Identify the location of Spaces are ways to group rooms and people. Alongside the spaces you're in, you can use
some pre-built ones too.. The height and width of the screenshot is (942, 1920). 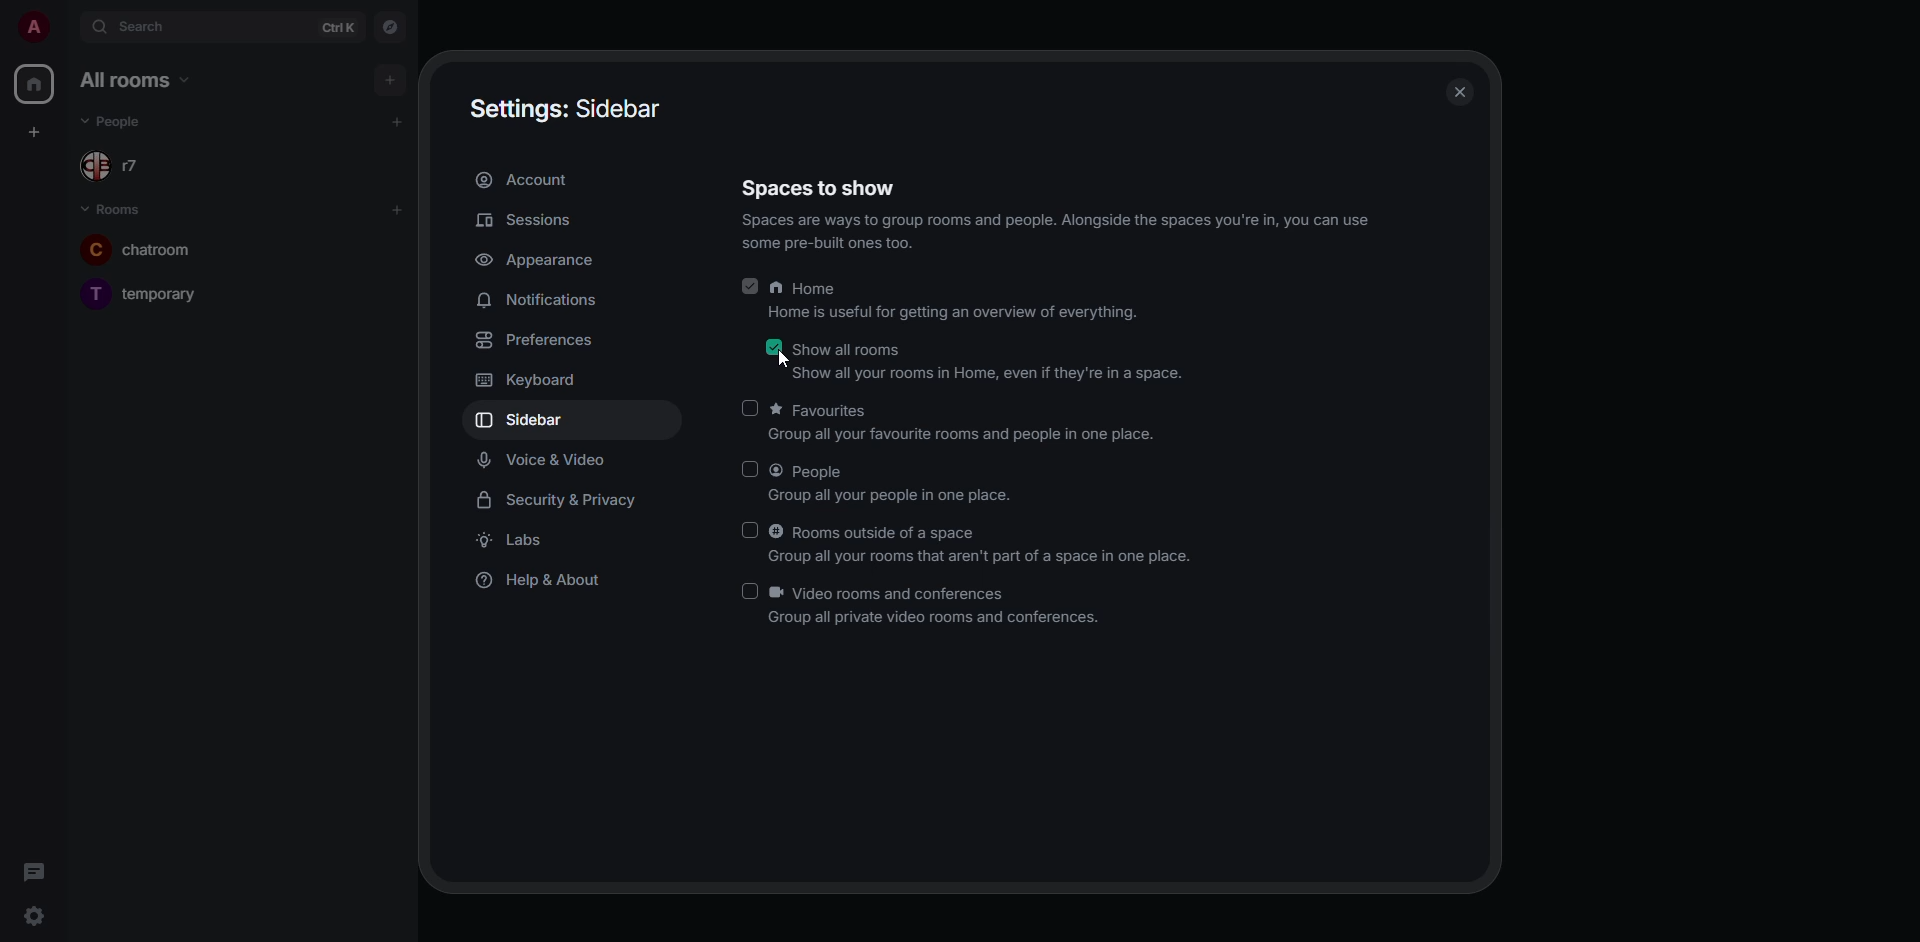
(1057, 236).